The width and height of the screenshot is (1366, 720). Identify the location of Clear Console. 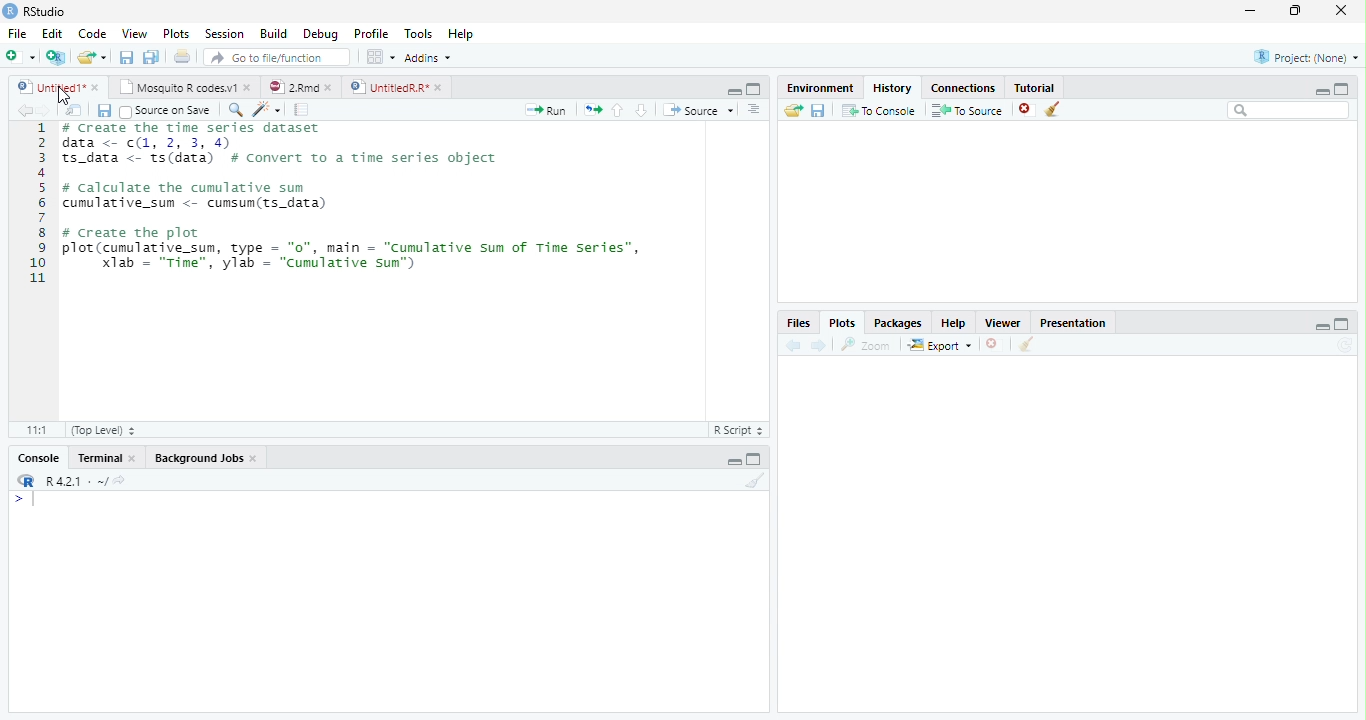
(1051, 112).